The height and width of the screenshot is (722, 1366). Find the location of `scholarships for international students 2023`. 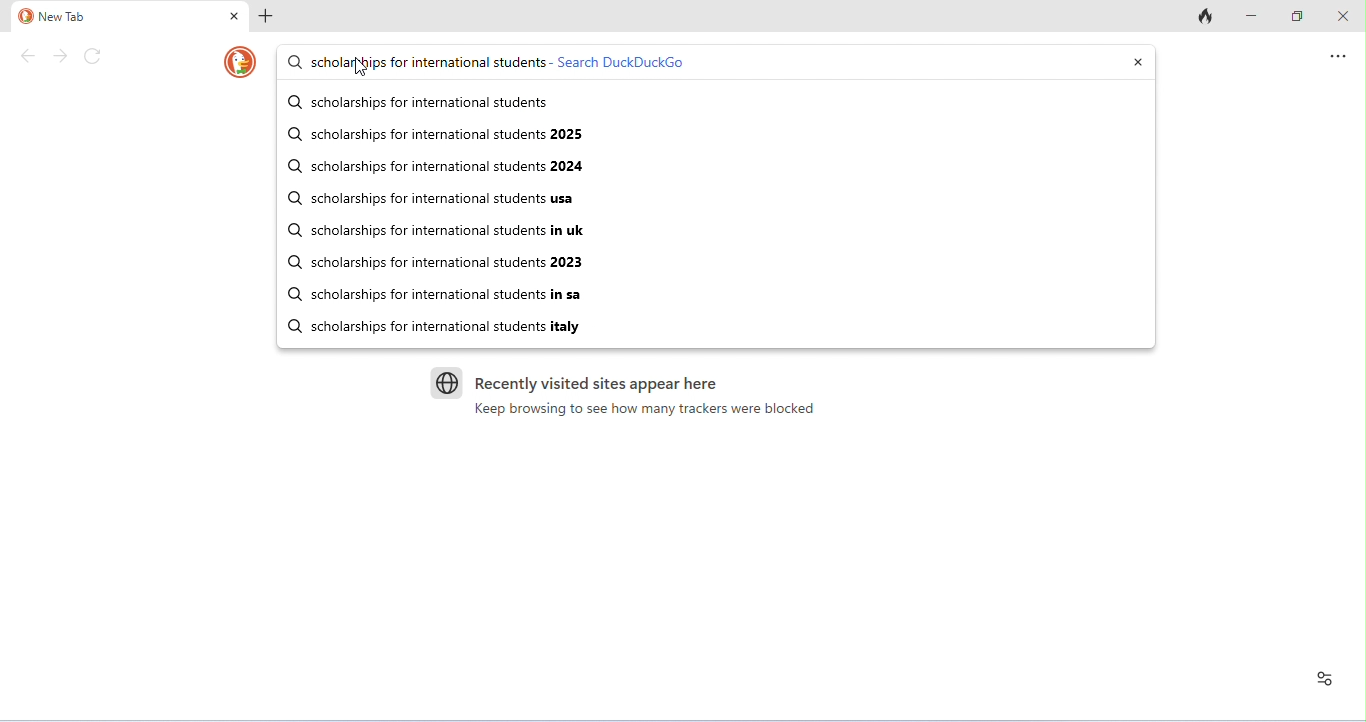

scholarships for international students 2023 is located at coordinates (449, 264).